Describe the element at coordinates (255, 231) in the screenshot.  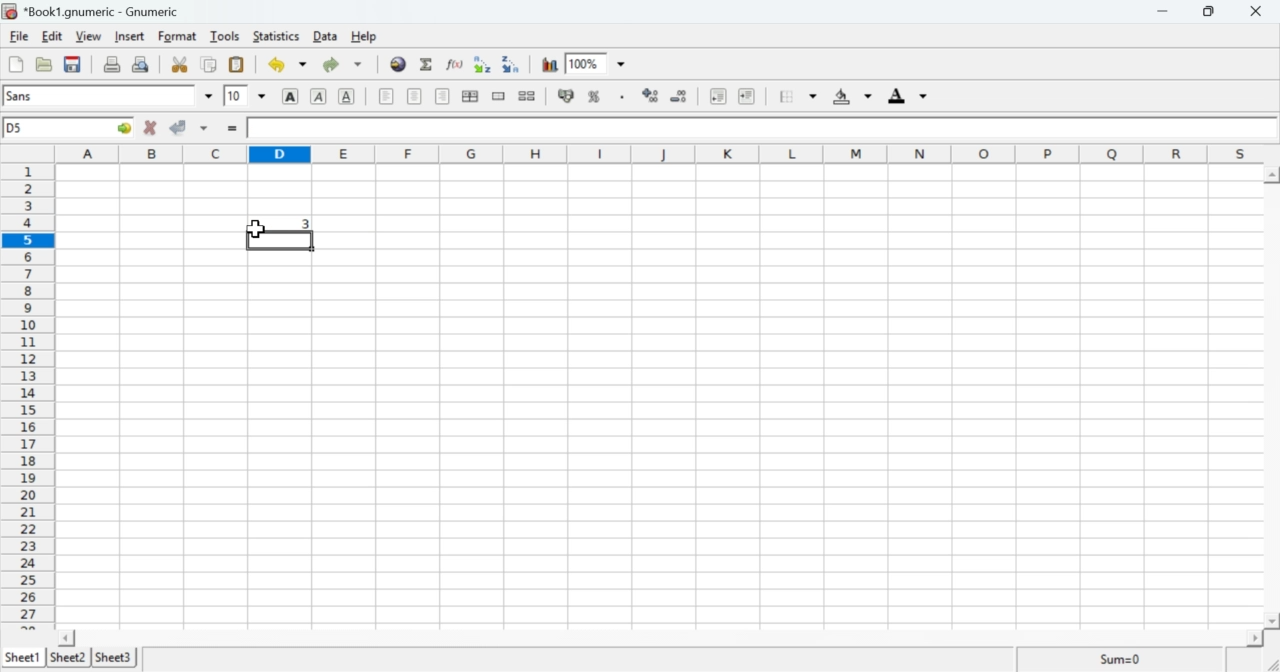
I see `cursor` at that location.